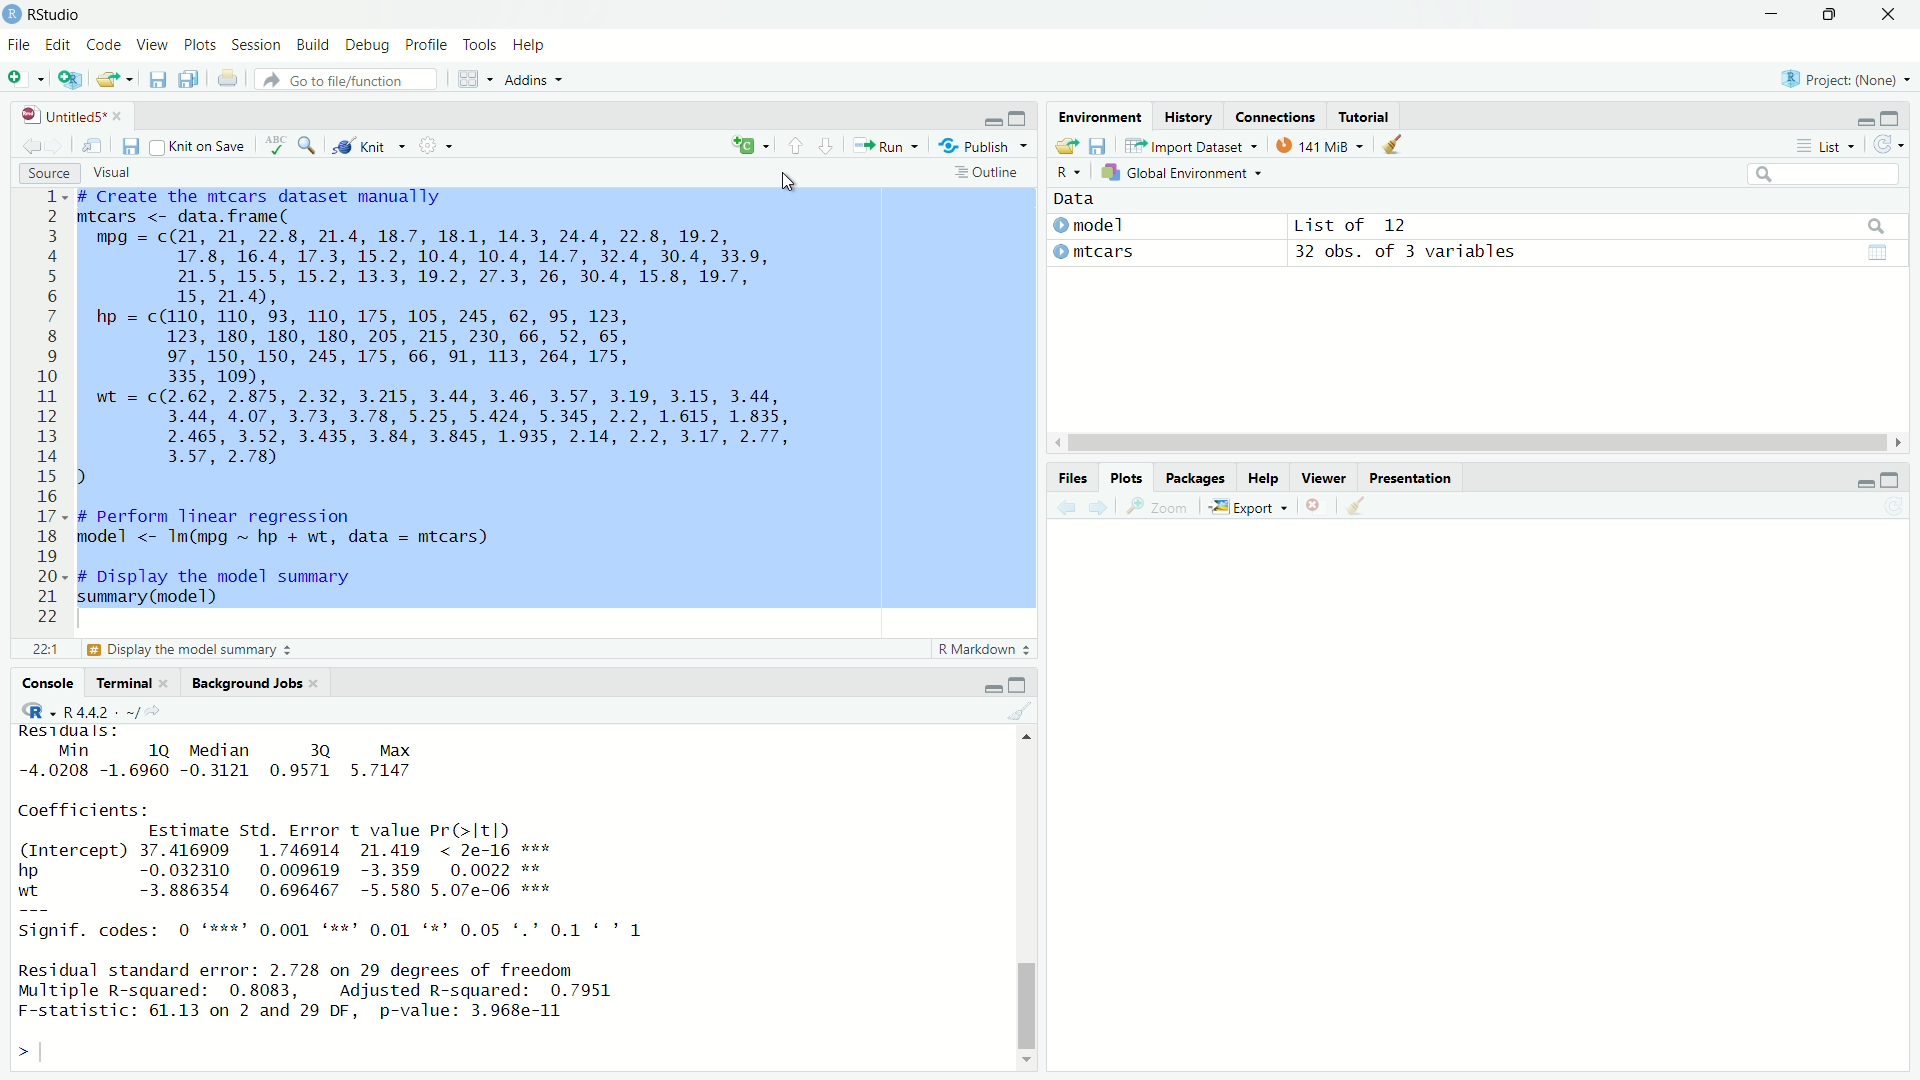 The height and width of the screenshot is (1080, 1920). I want to click on go forward, so click(57, 148).